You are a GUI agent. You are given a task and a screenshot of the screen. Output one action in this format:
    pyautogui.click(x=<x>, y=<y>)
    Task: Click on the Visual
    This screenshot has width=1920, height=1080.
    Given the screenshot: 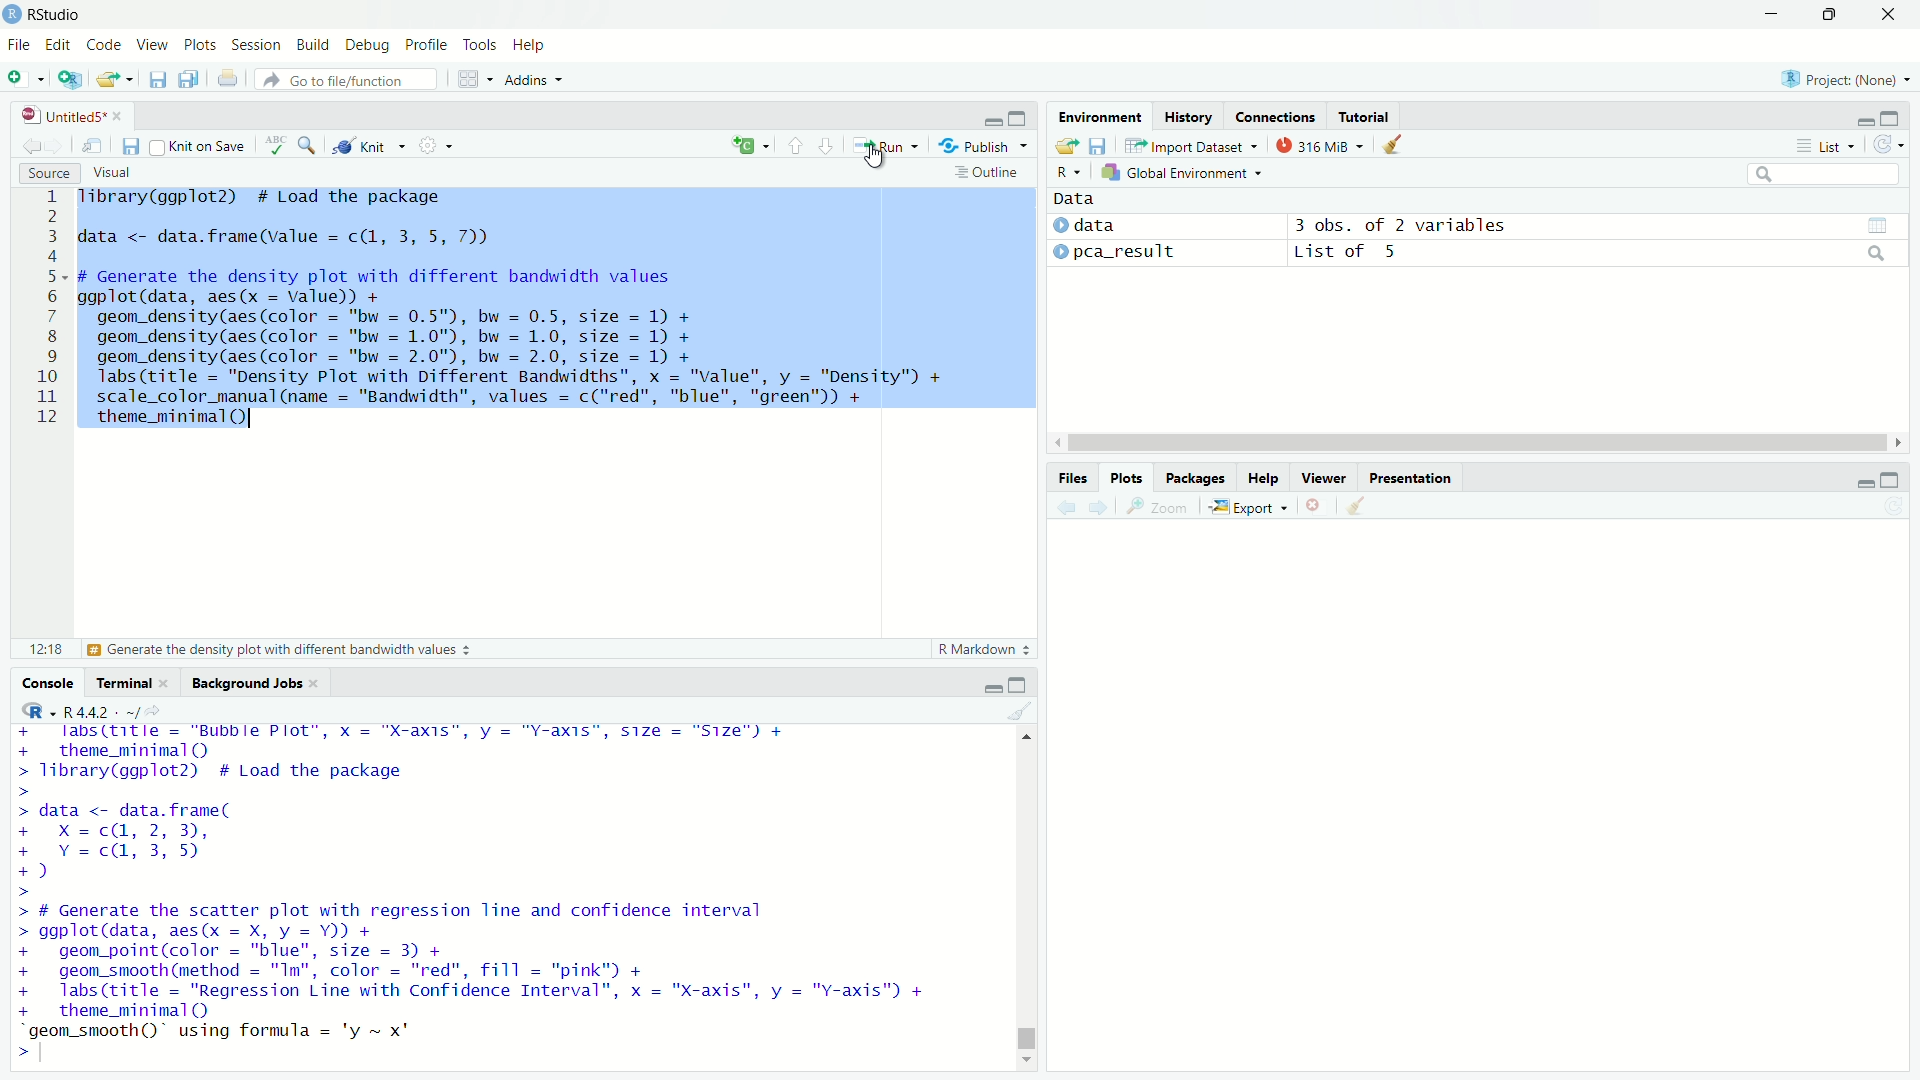 What is the action you would take?
    pyautogui.click(x=111, y=173)
    